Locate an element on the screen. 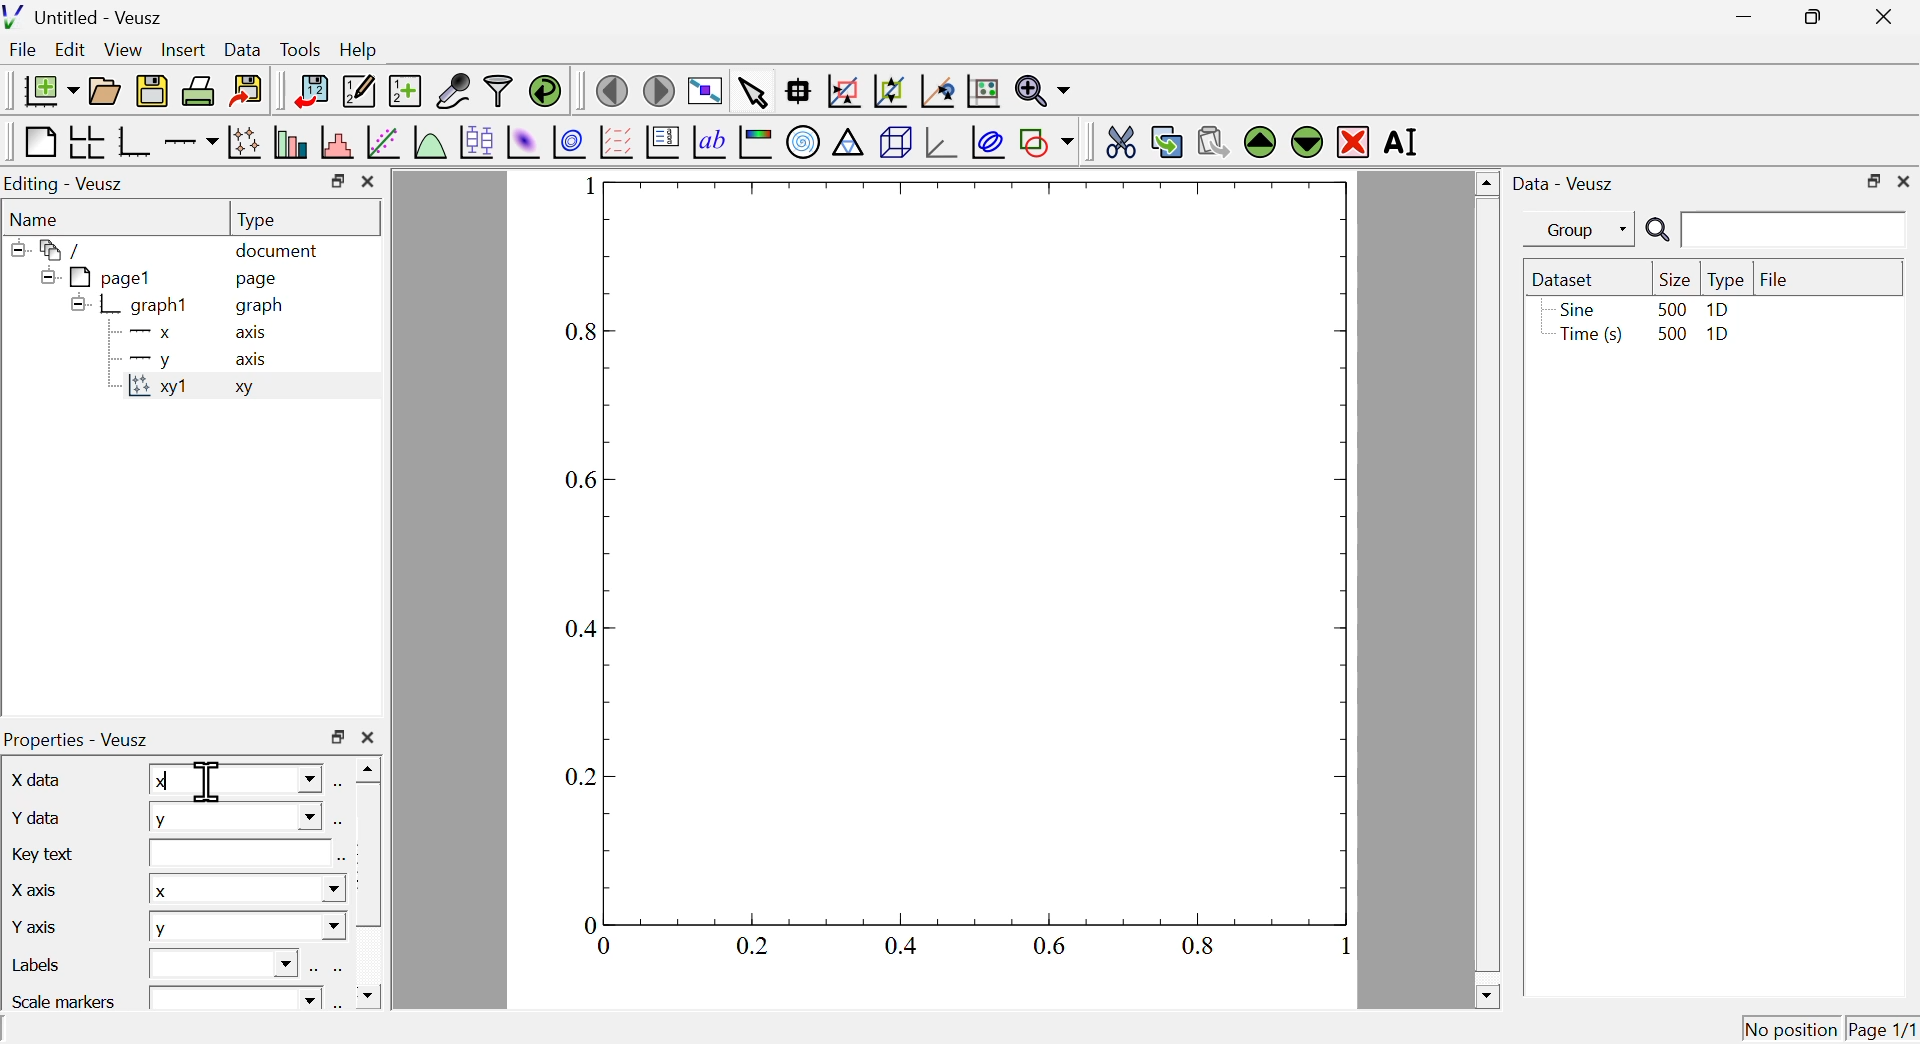 The width and height of the screenshot is (1920, 1044). graph1 is located at coordinates (133, 306).